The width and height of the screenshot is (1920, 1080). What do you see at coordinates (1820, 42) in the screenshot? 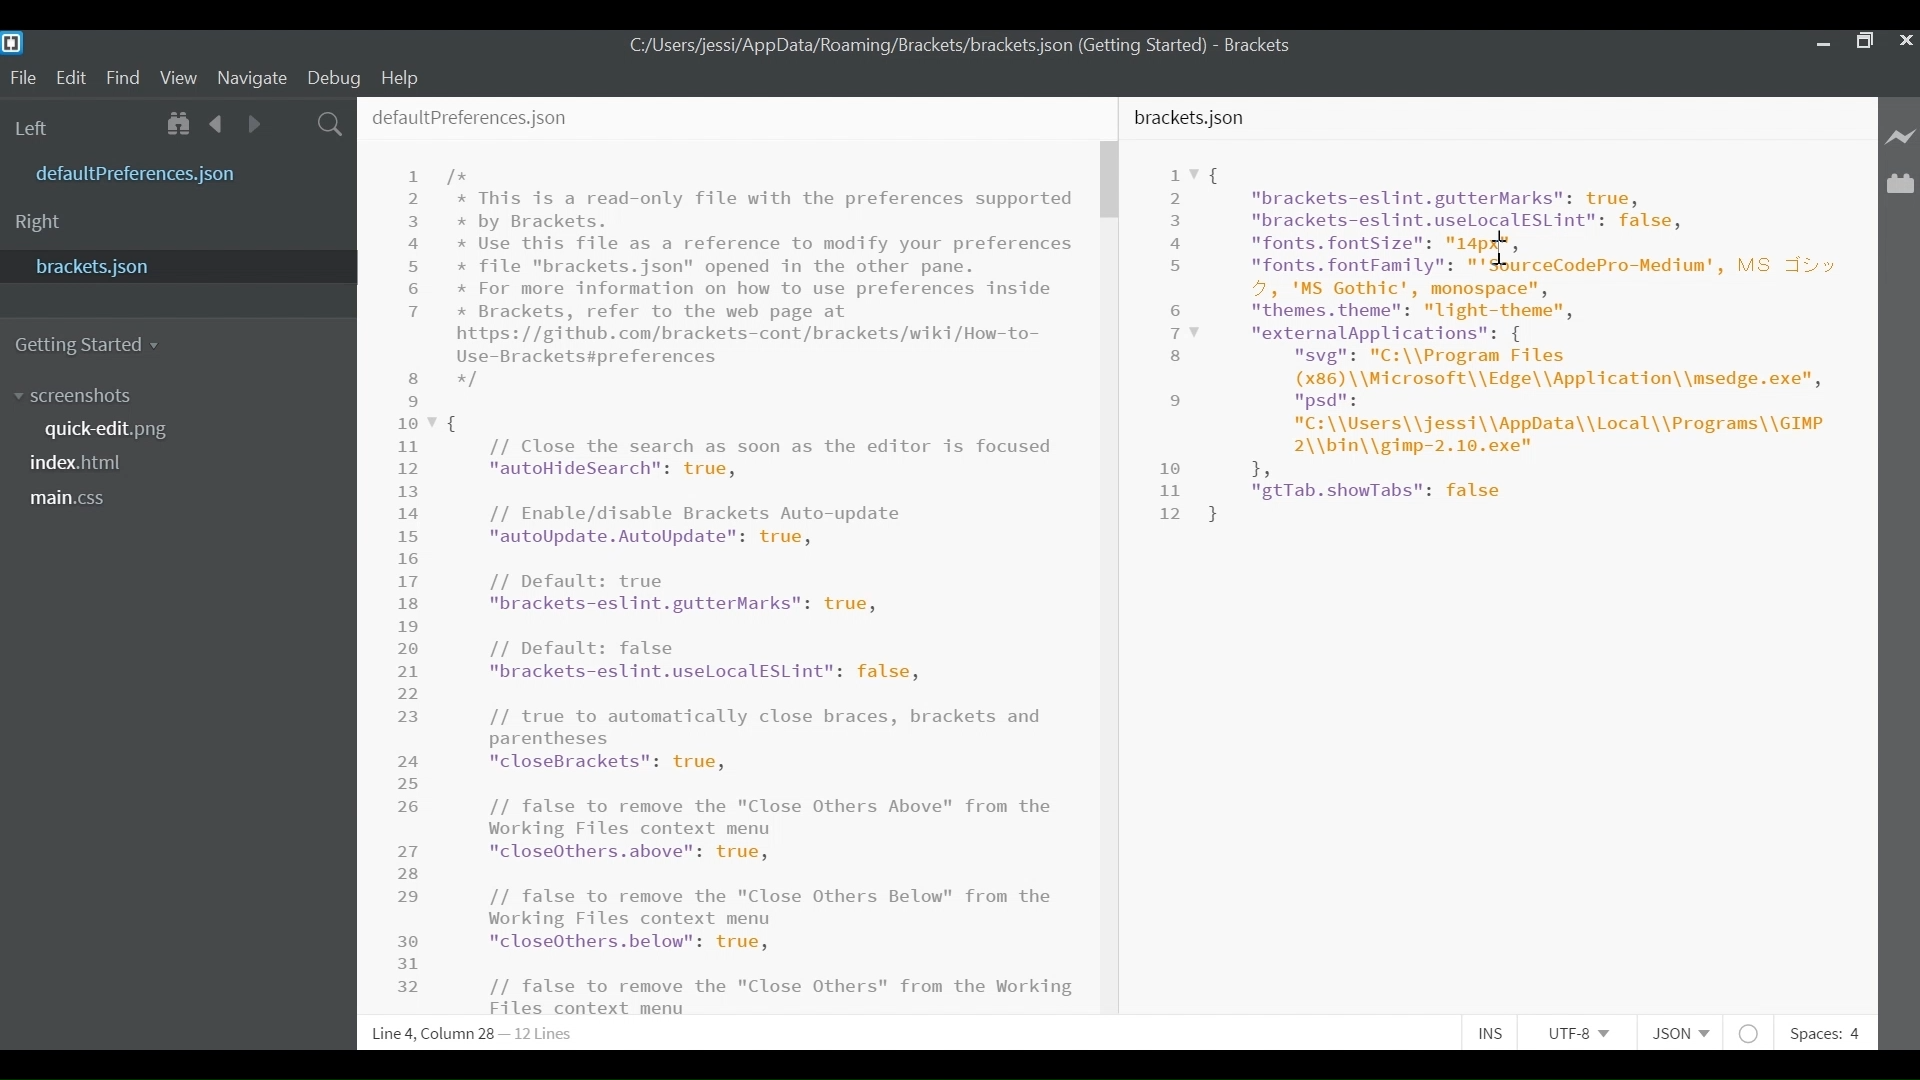
I see `minimize` at bounding box center [1820, 42].